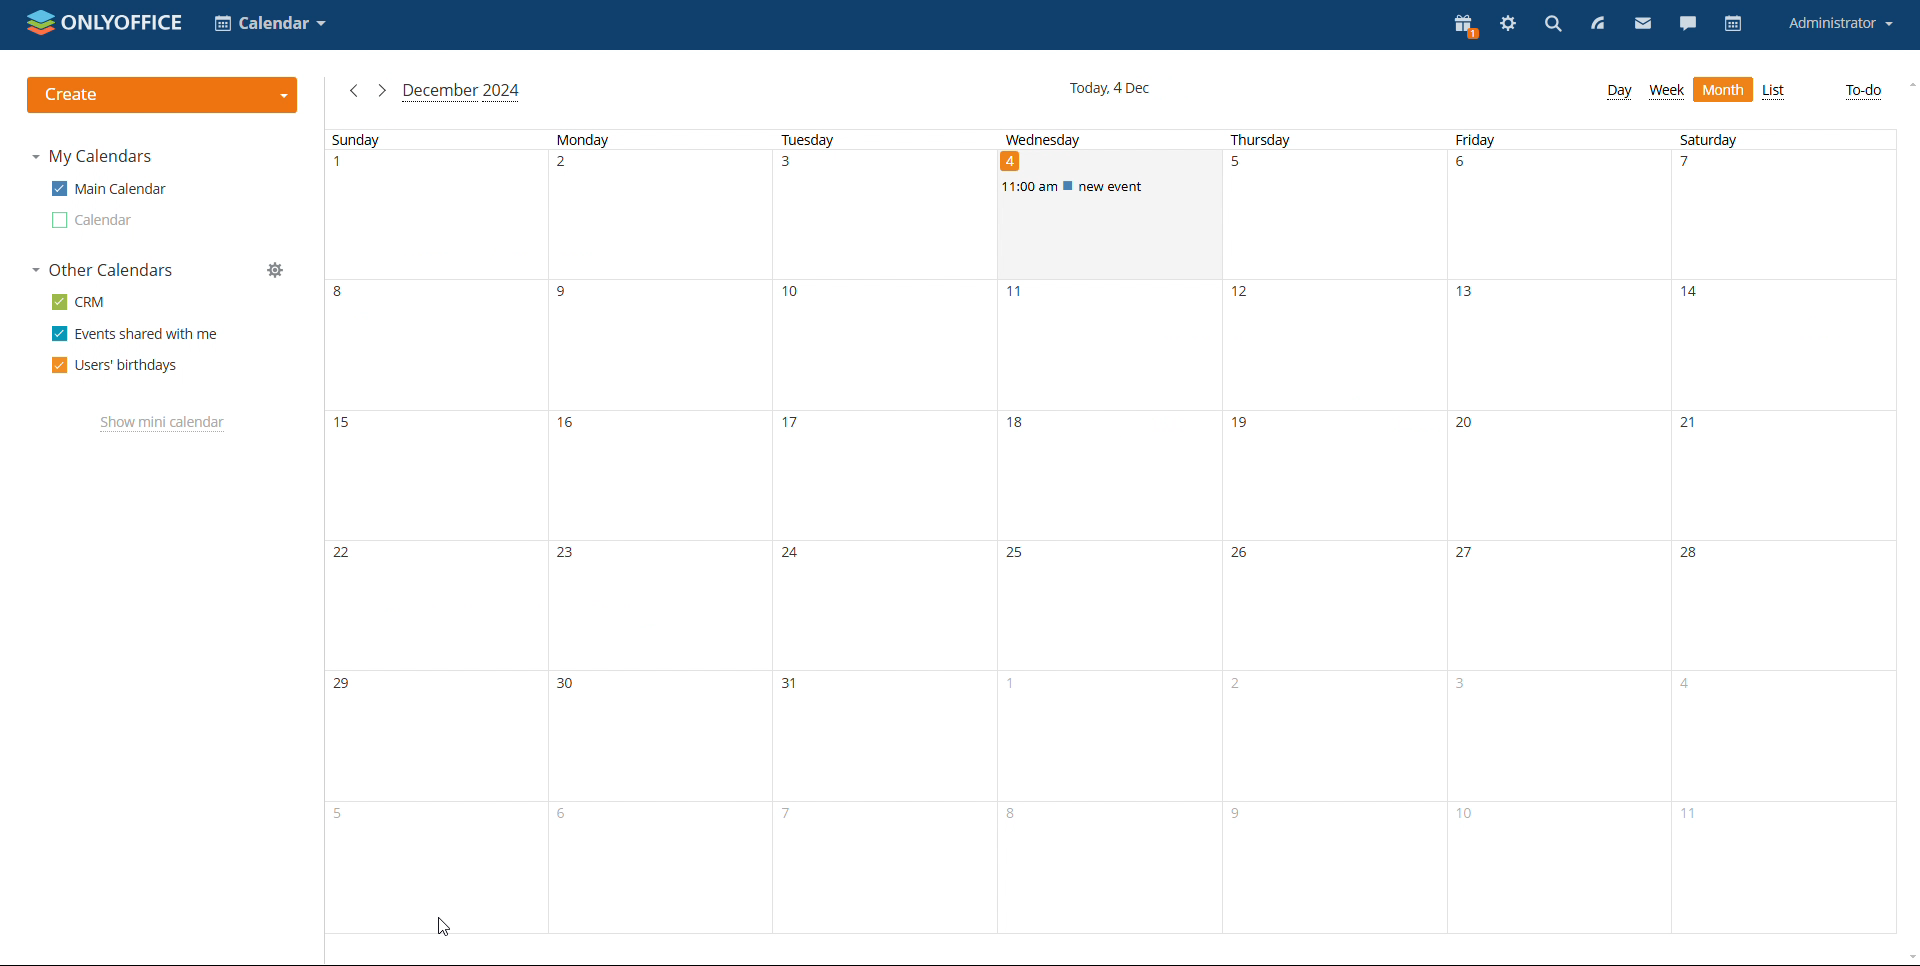 The height and width of the screenshot is (966, 1920). I want to click on to-do, so click(1864, 90).